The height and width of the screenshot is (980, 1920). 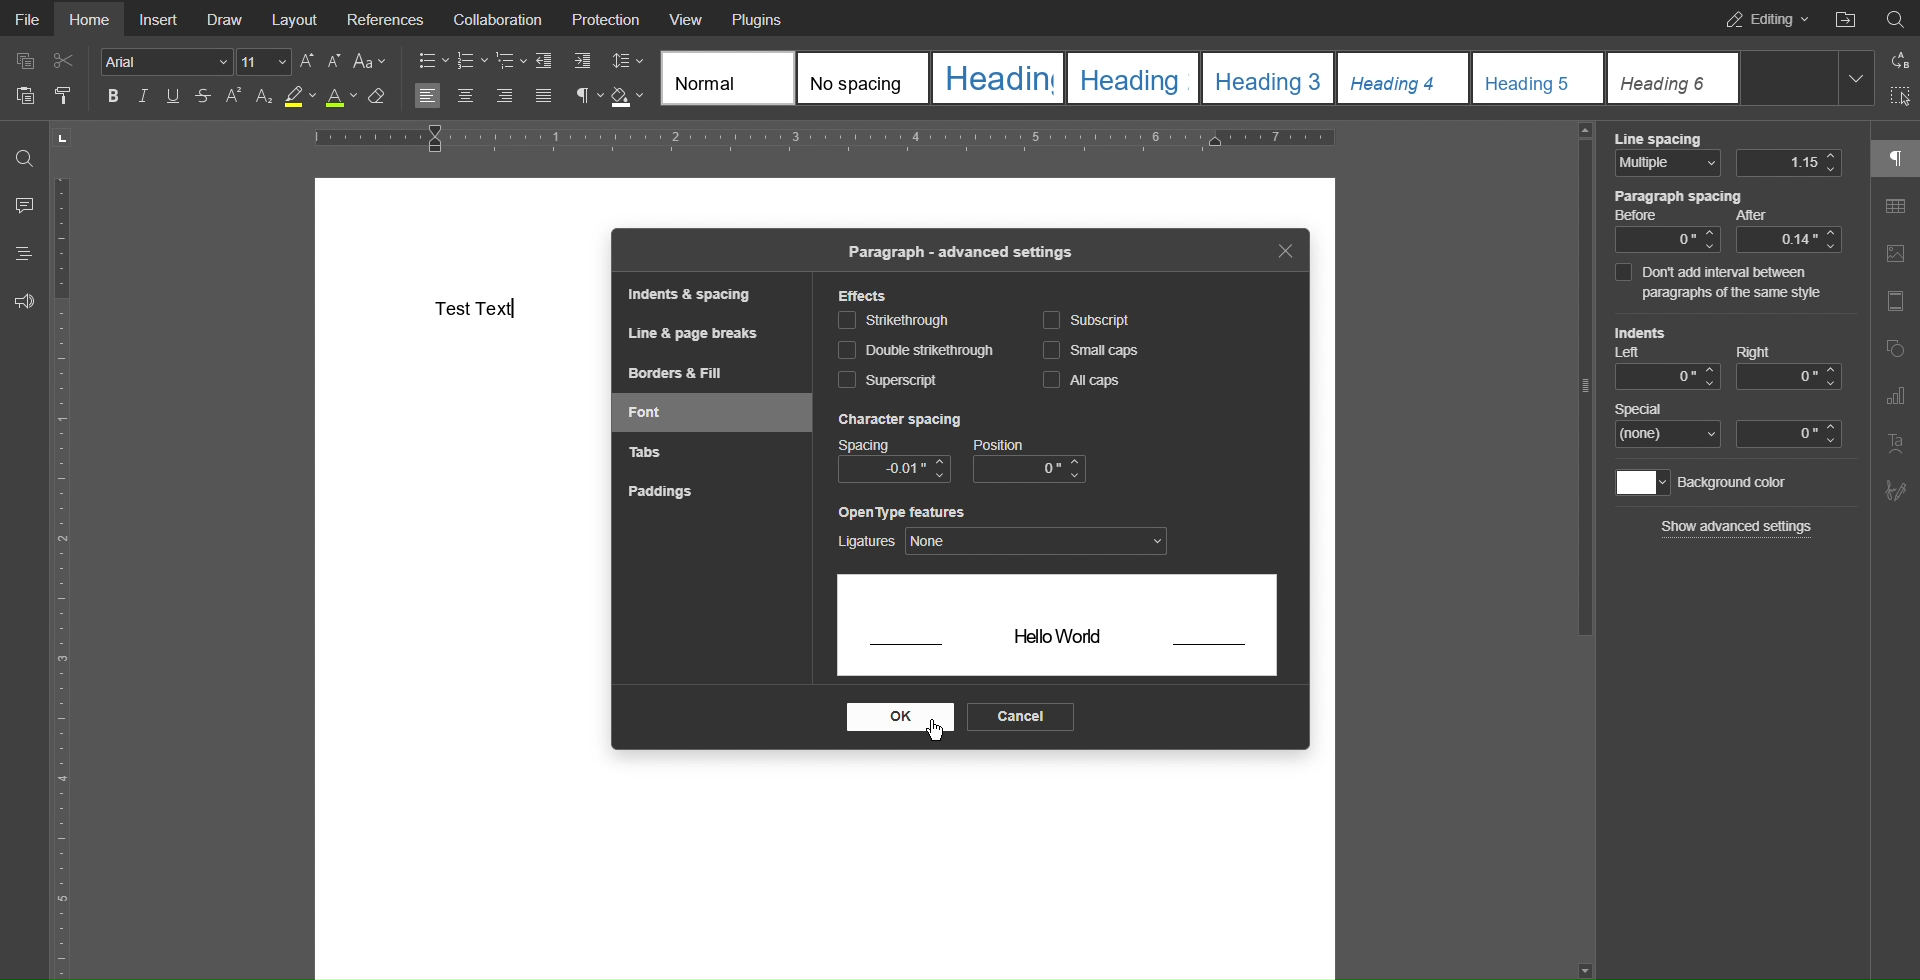 What do you see at coordinates (201, 97) in the screenshot?
I see `Strikethrough` at bounding box center [201, 97].